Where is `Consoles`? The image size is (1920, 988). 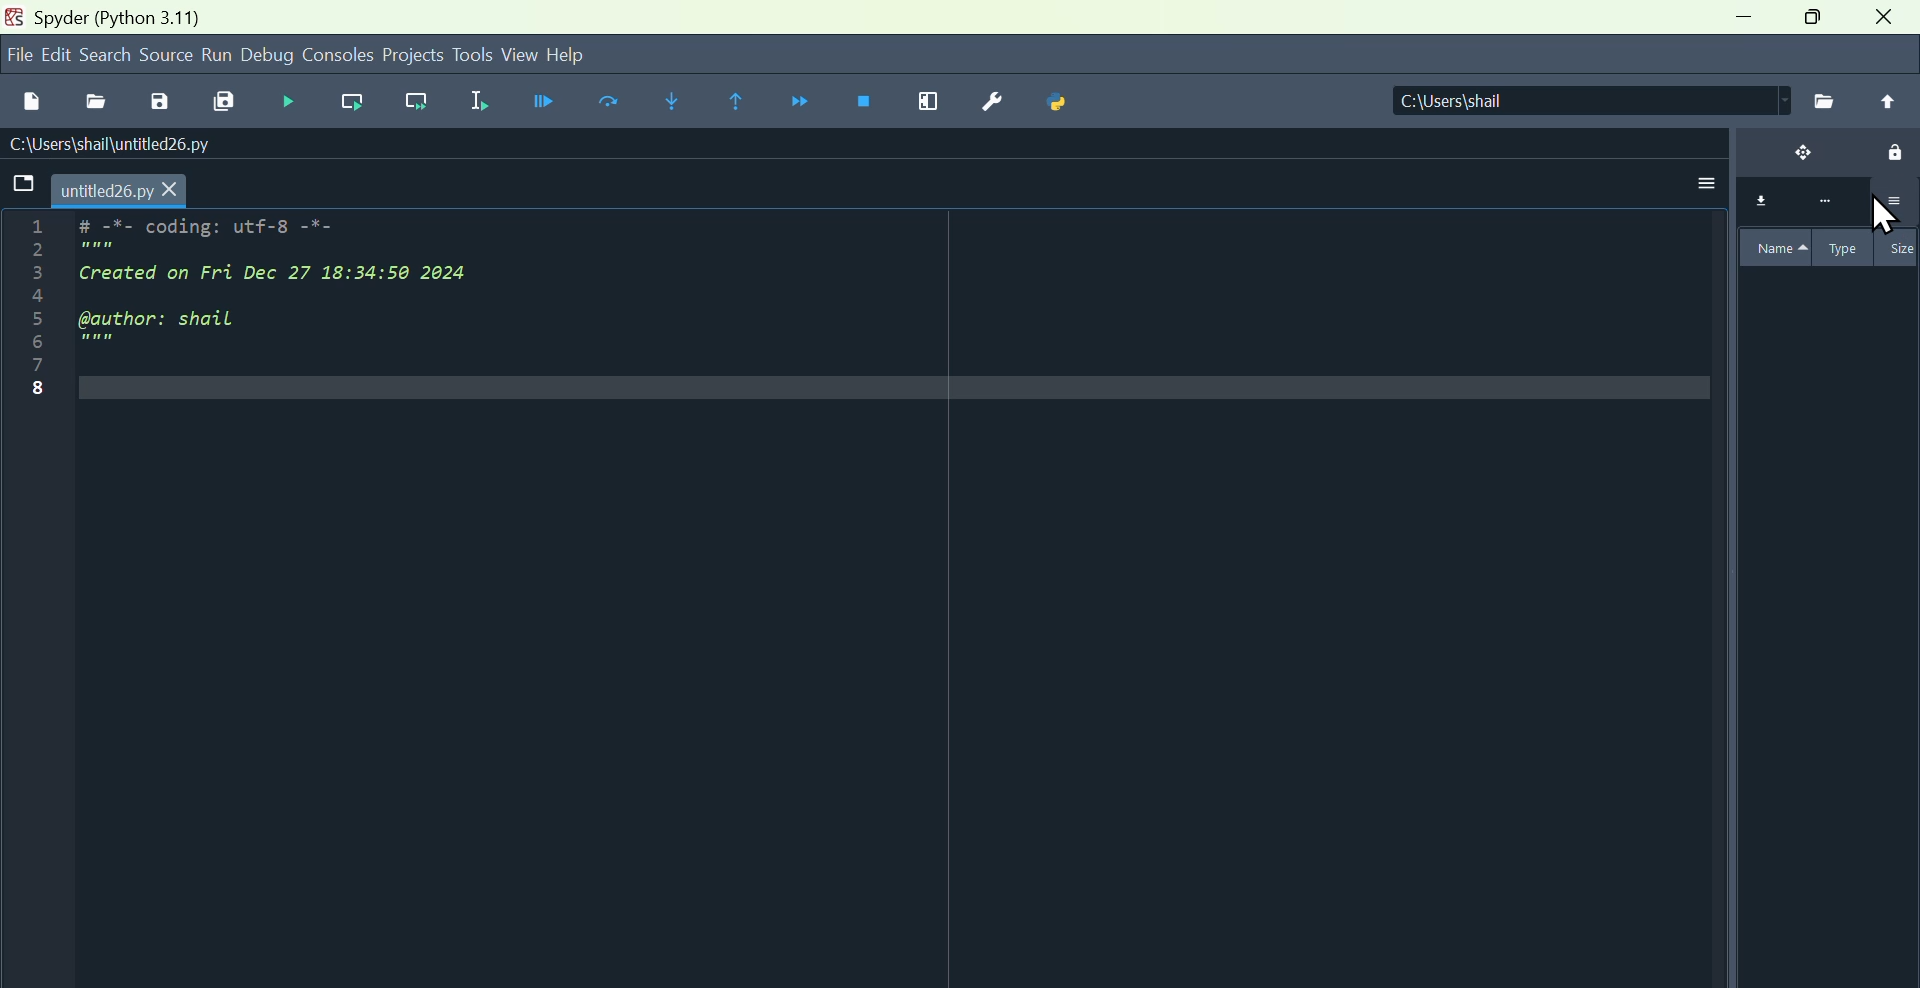
Consoles is located at coordinates (340, 53).